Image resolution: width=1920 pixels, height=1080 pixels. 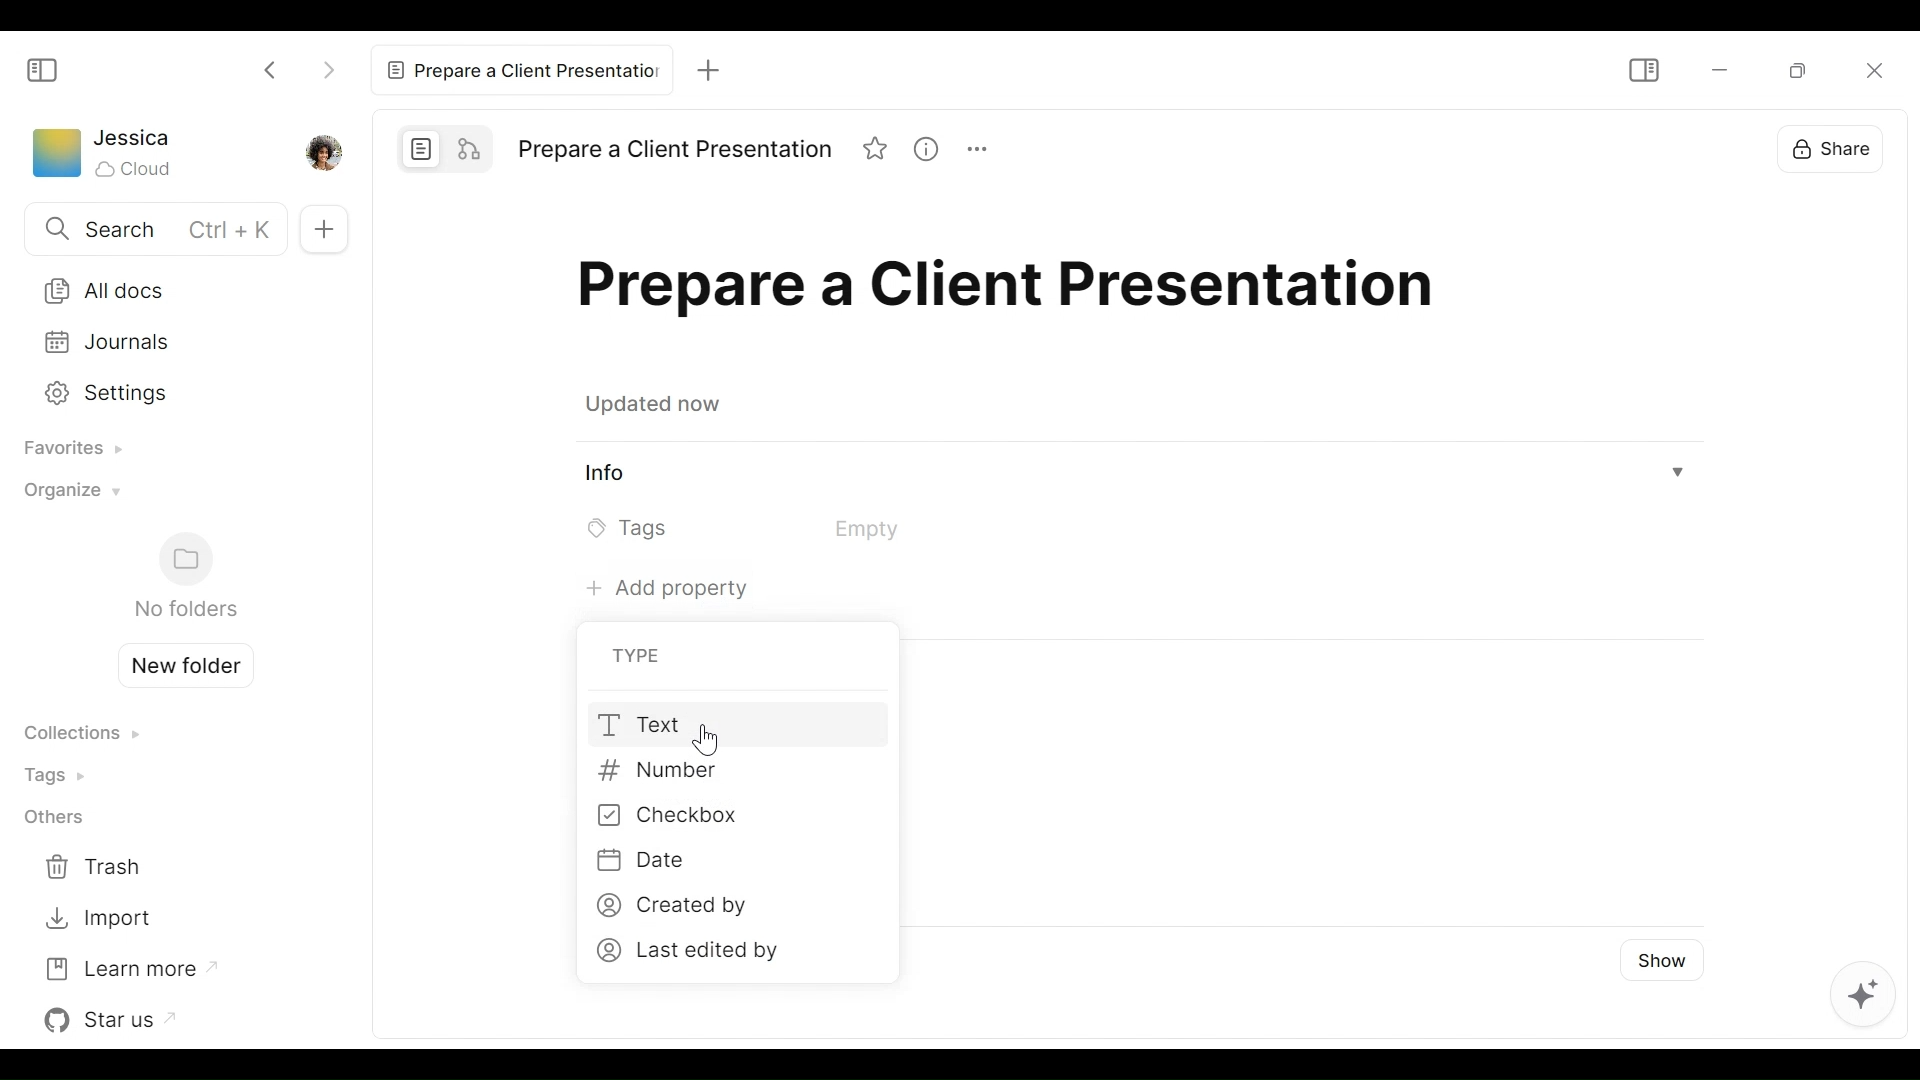 What do you see at coordinates (1864, 80) in the screenshot?
I see `Close` at bounding box center [1864, 80].